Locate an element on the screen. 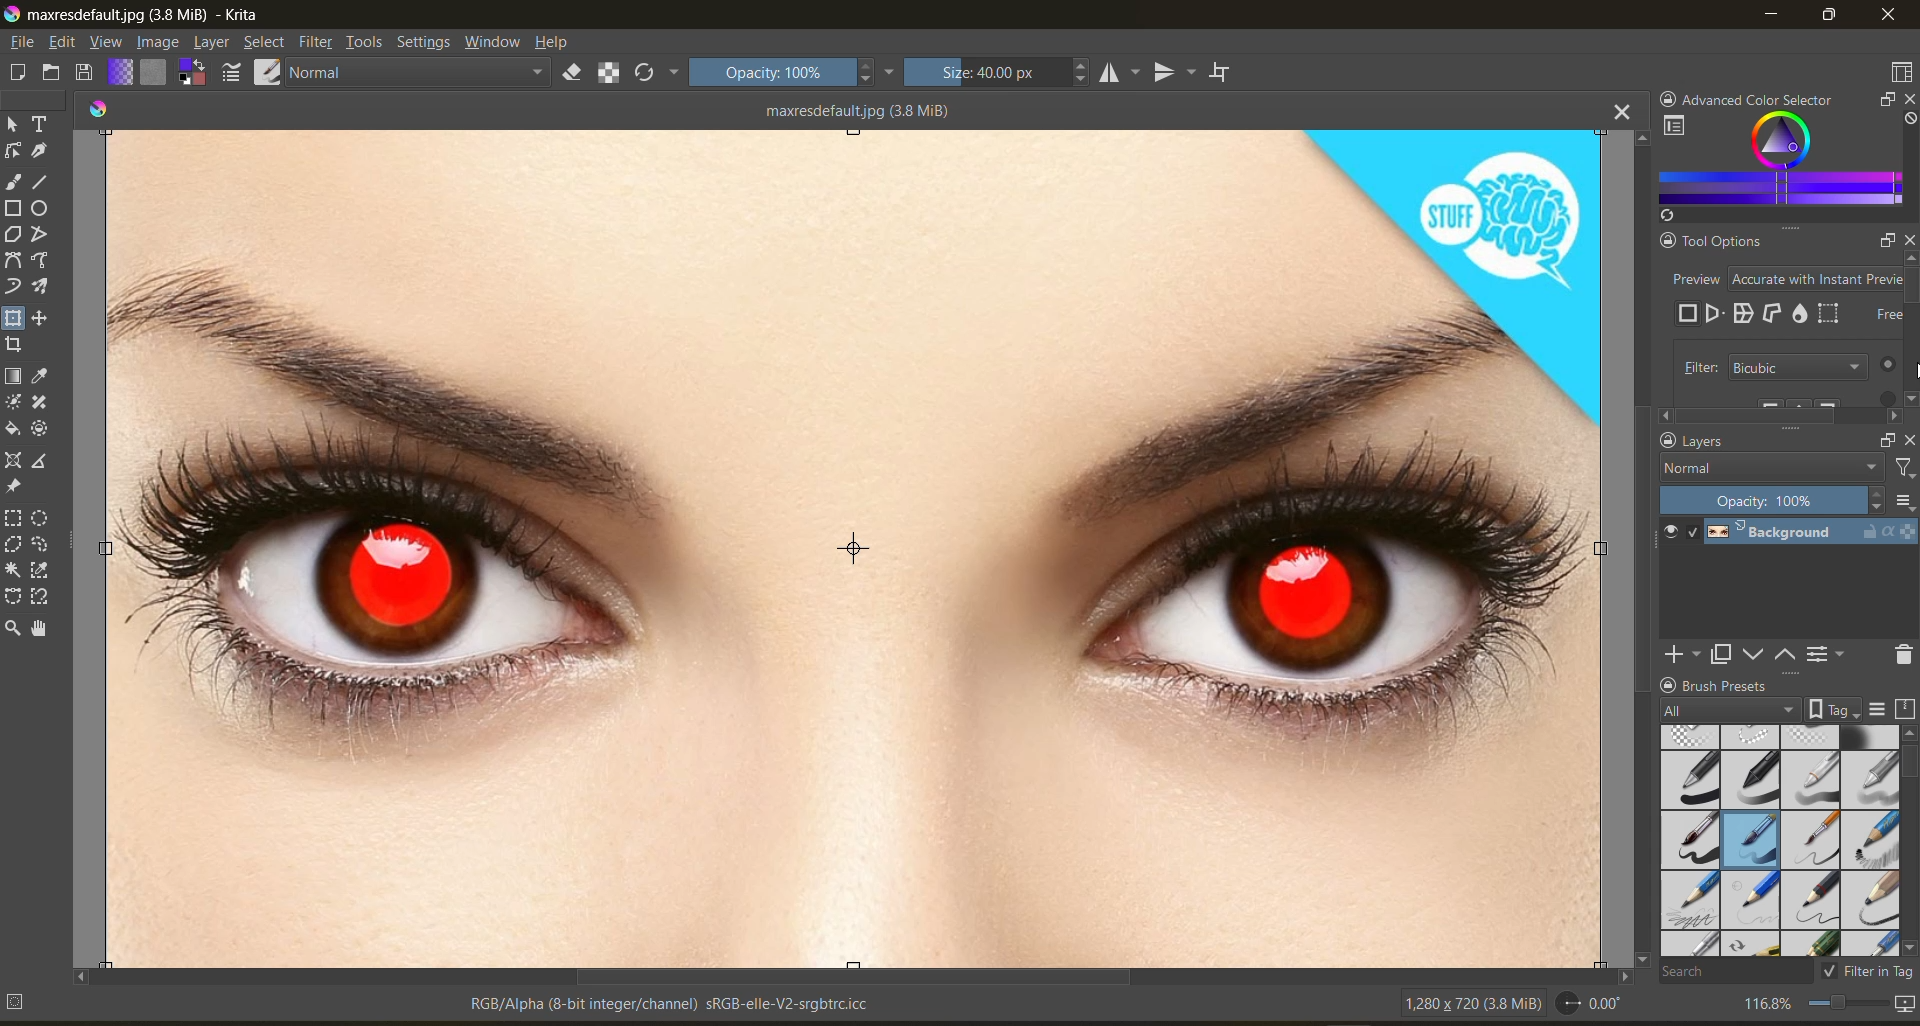 The width and height of the screenshot is (1920, 1026). free is located at coordinates (1690, 314).